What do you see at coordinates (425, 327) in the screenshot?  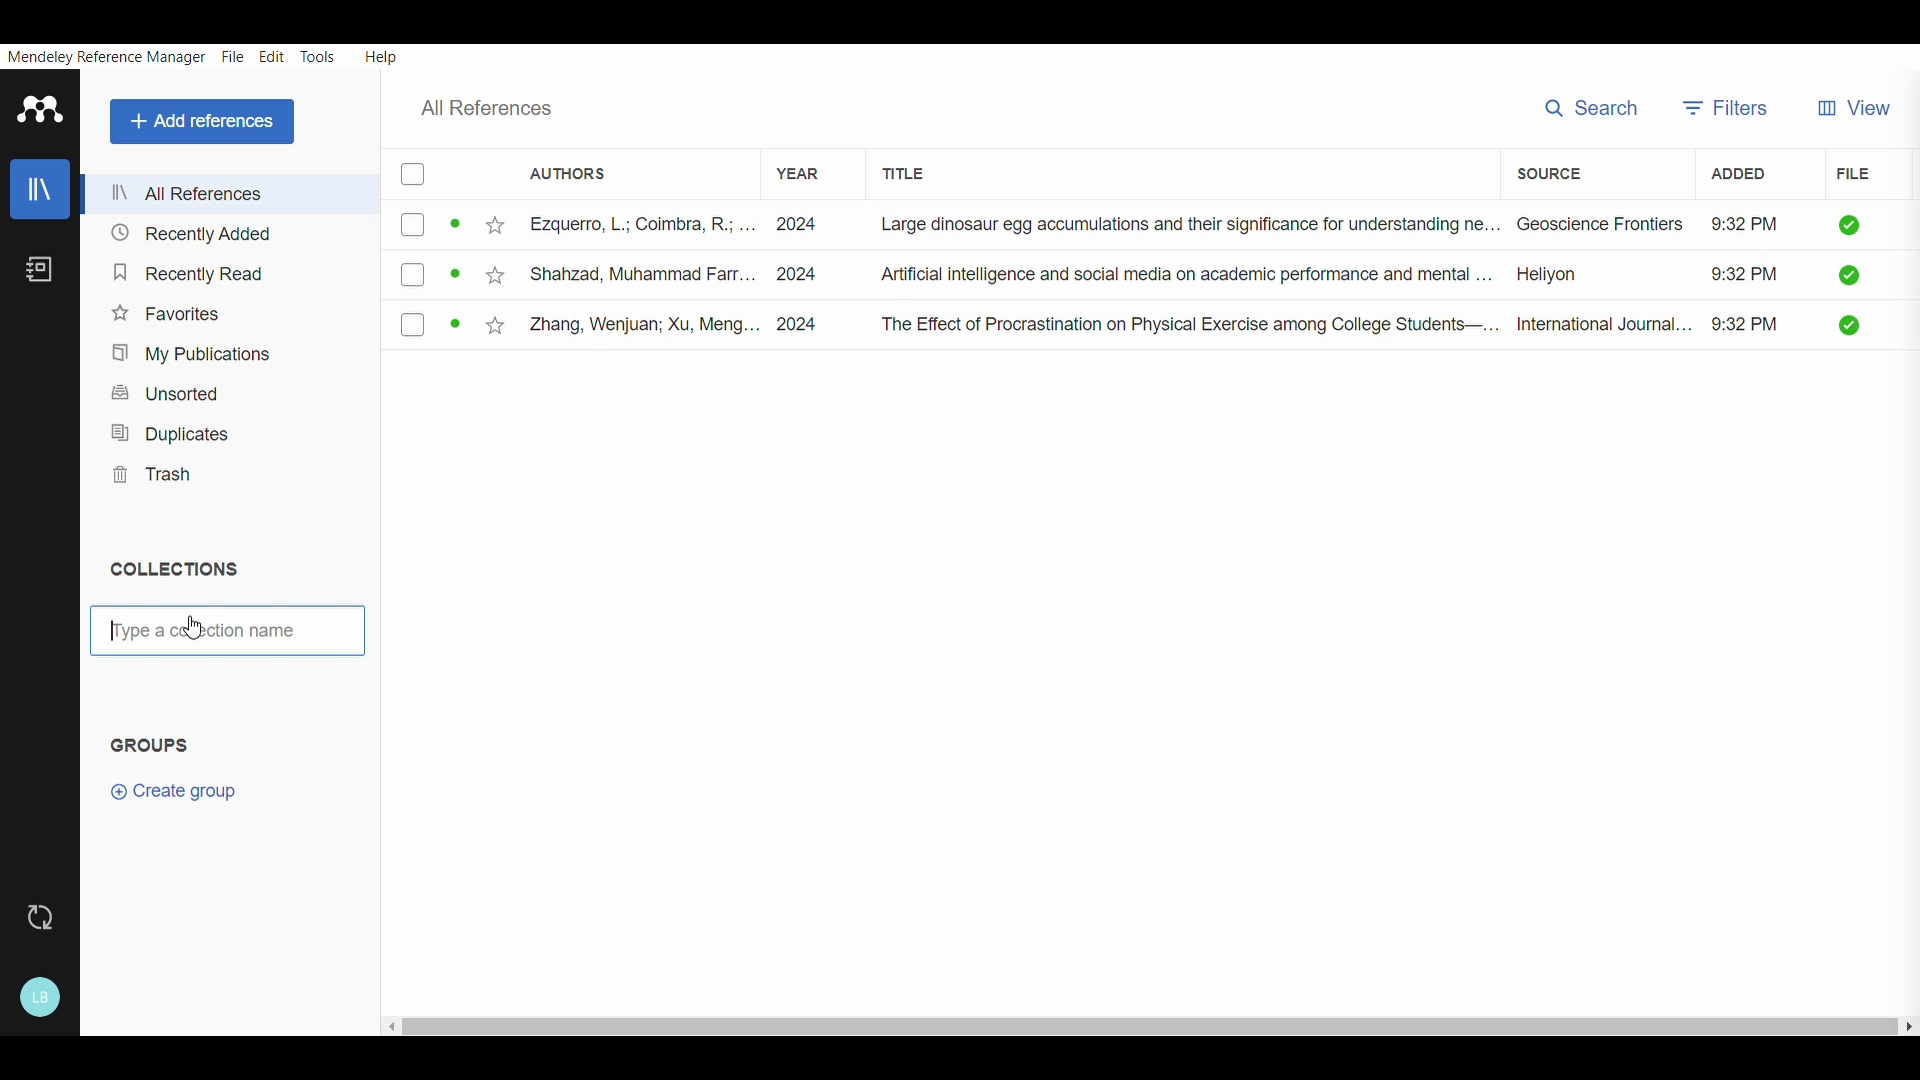 I see `checkbox` at bounding box center [425, 327].